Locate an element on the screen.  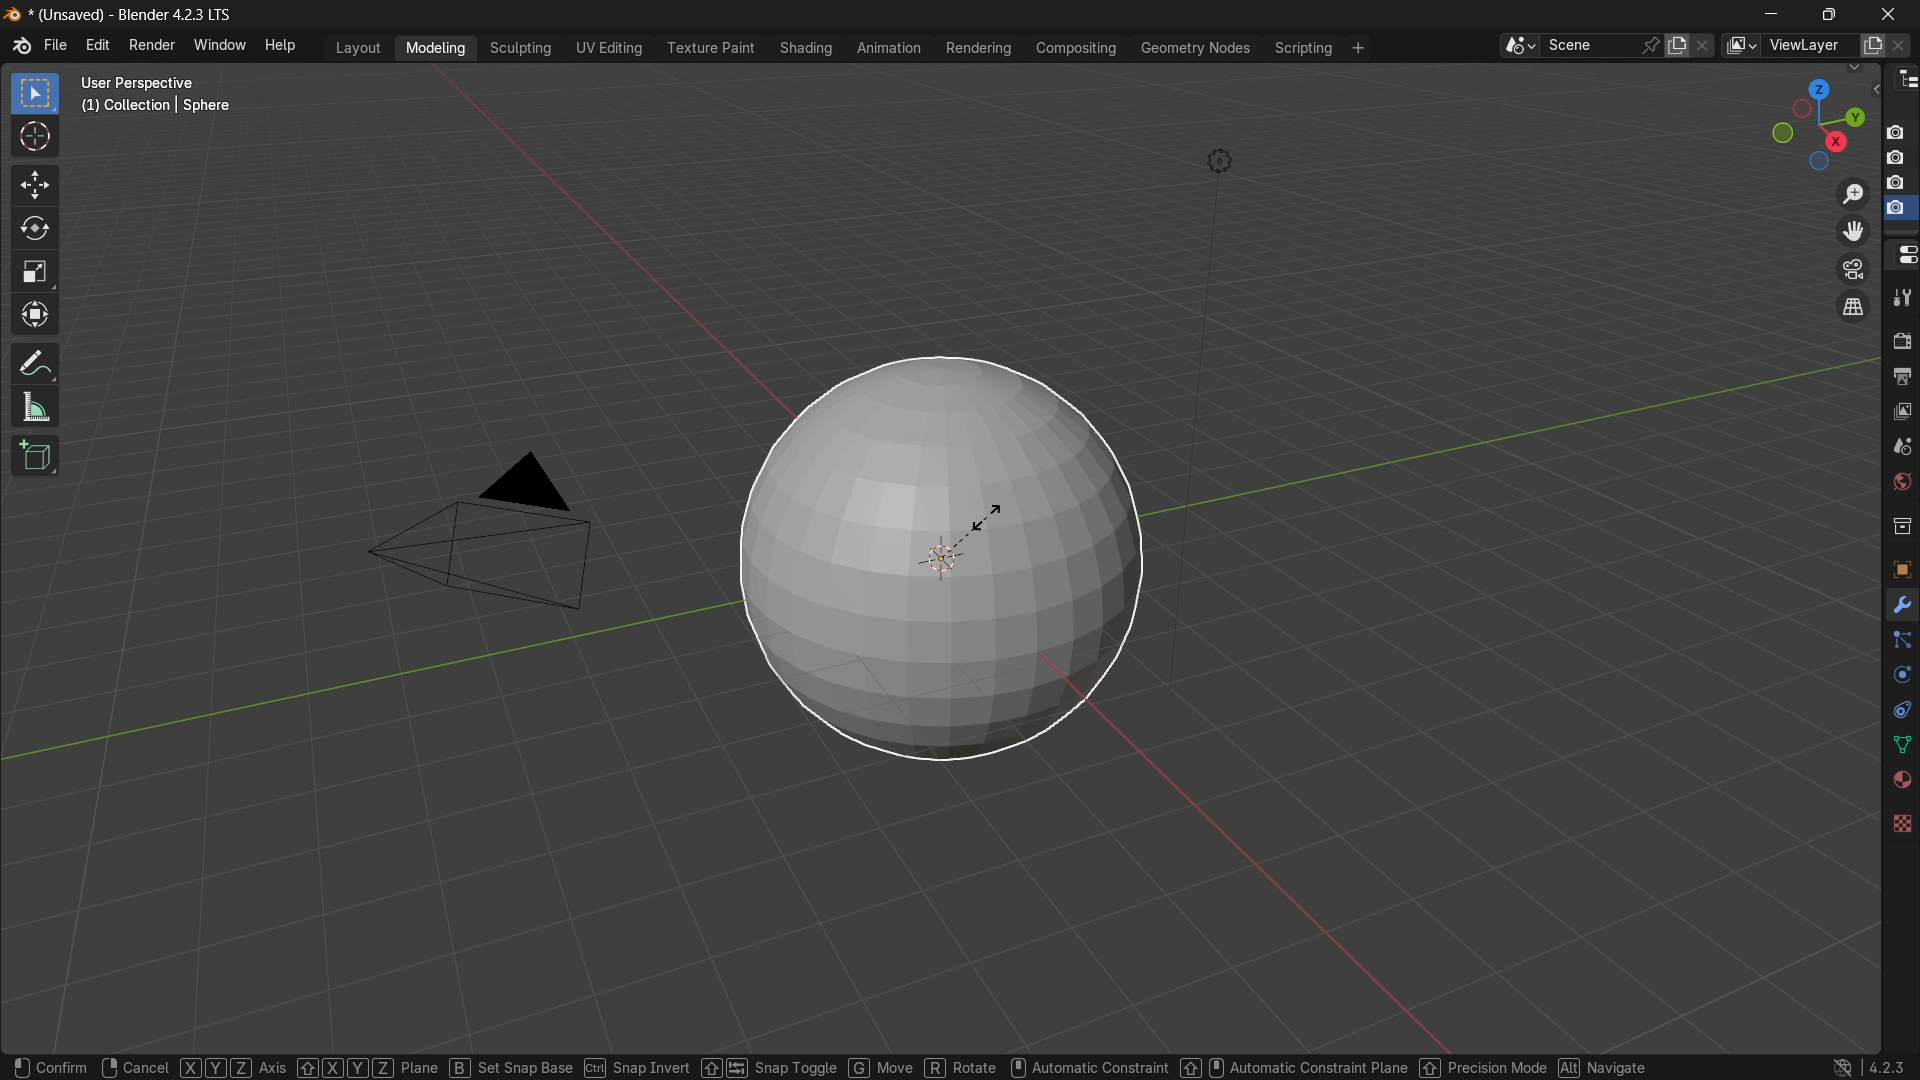
scale is located at coordinates (34, 274).